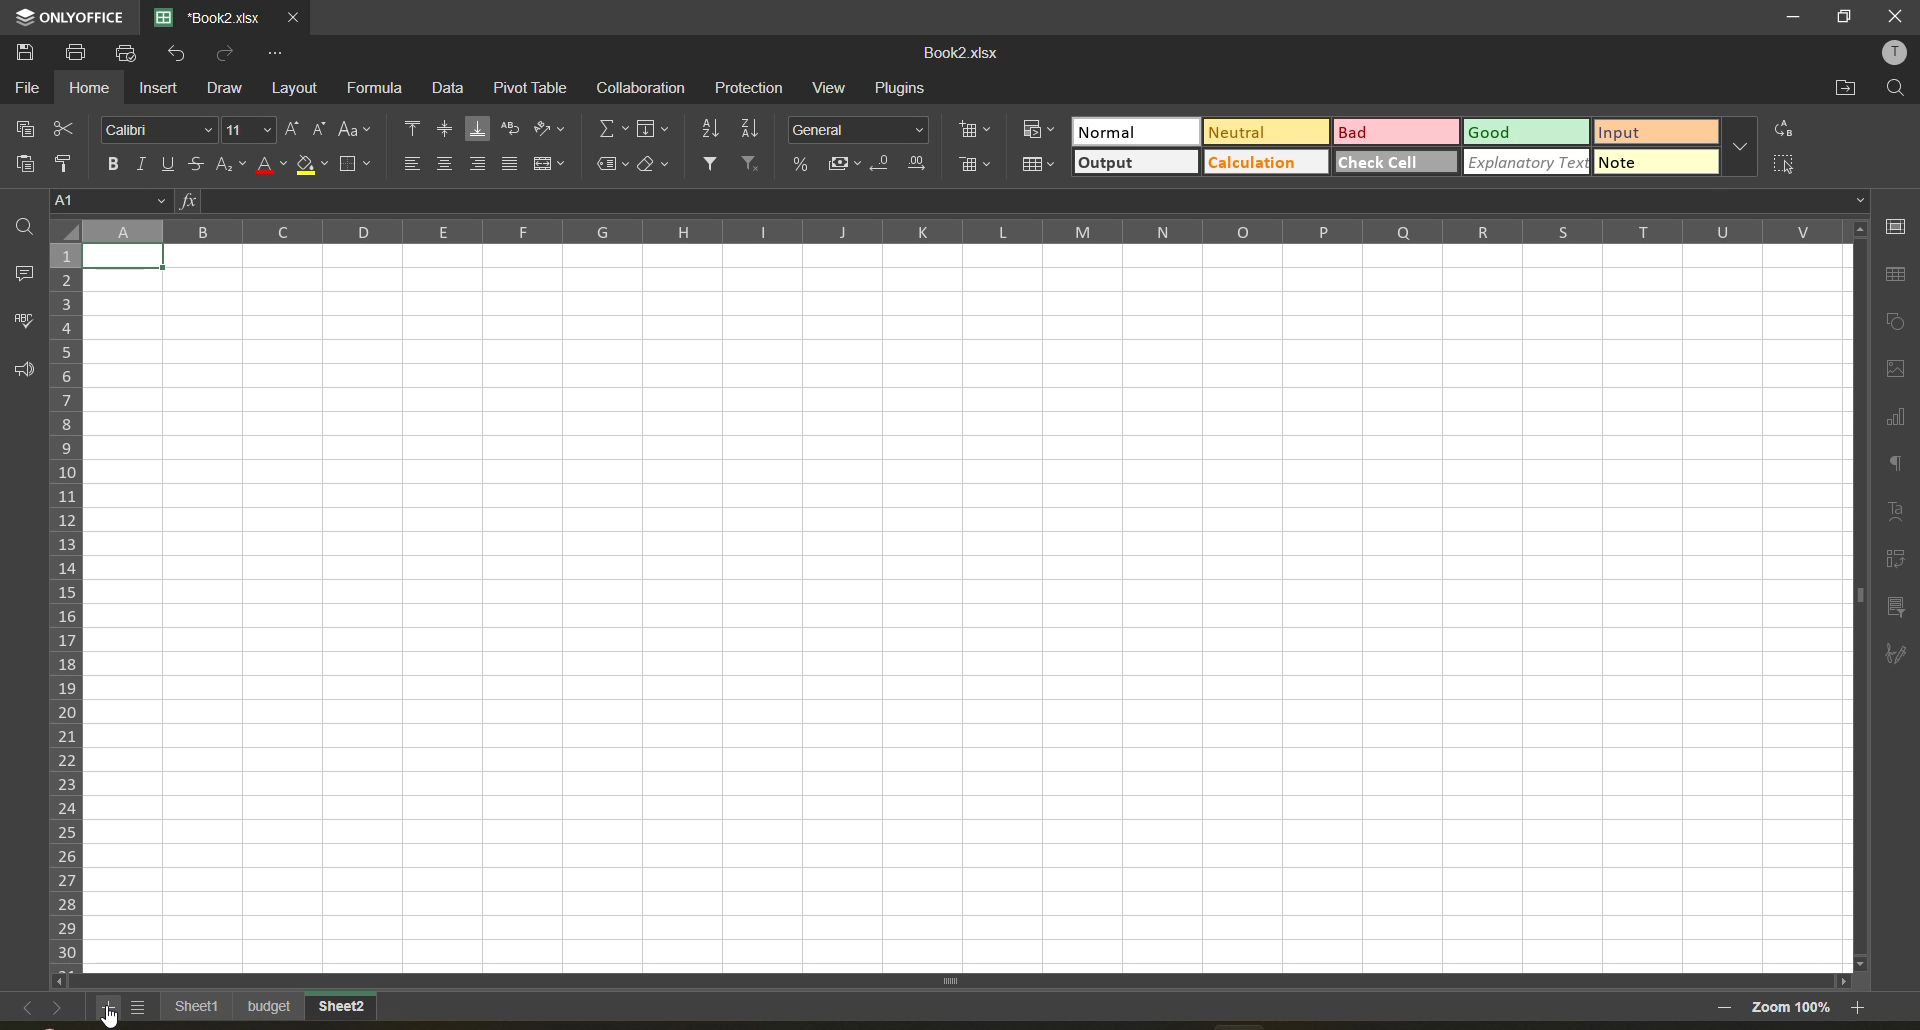 The width and height of the screenshot is (1920, 1030). What do you see at coordinates (1843, 17) in the screenshot?
I see `maximize` at bounding box center [1843, 17].